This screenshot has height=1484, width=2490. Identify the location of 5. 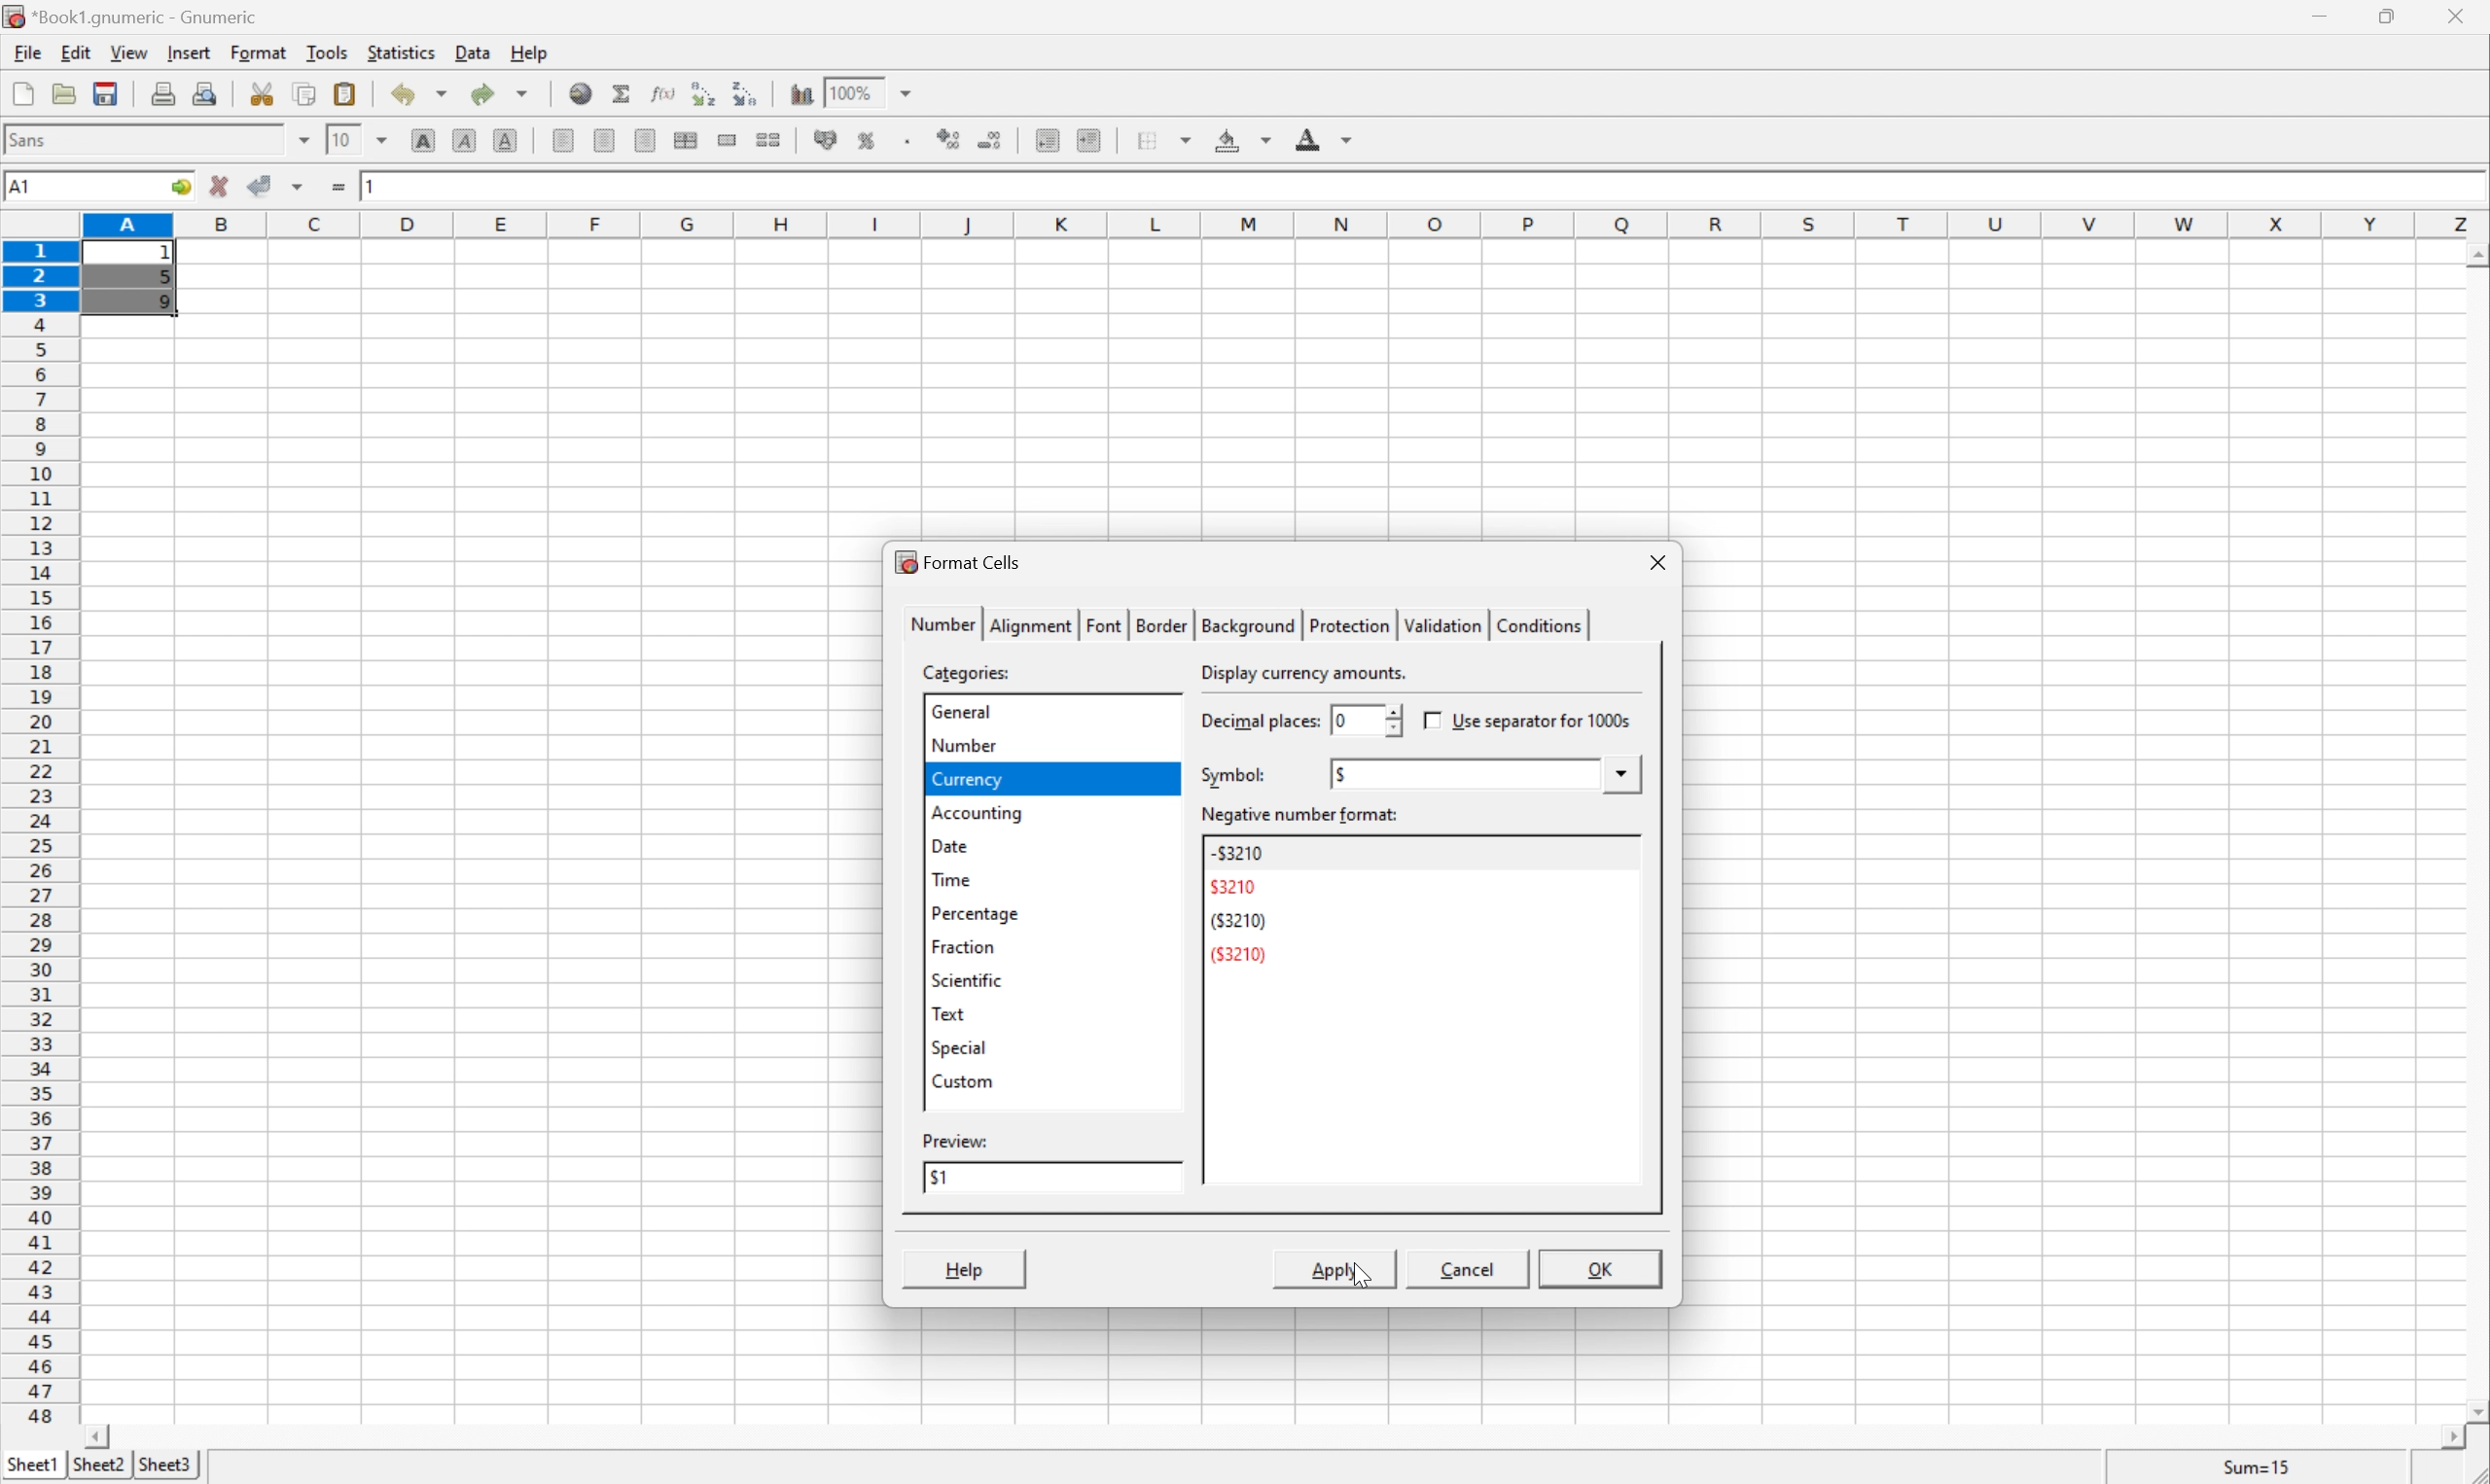
(164, 280).